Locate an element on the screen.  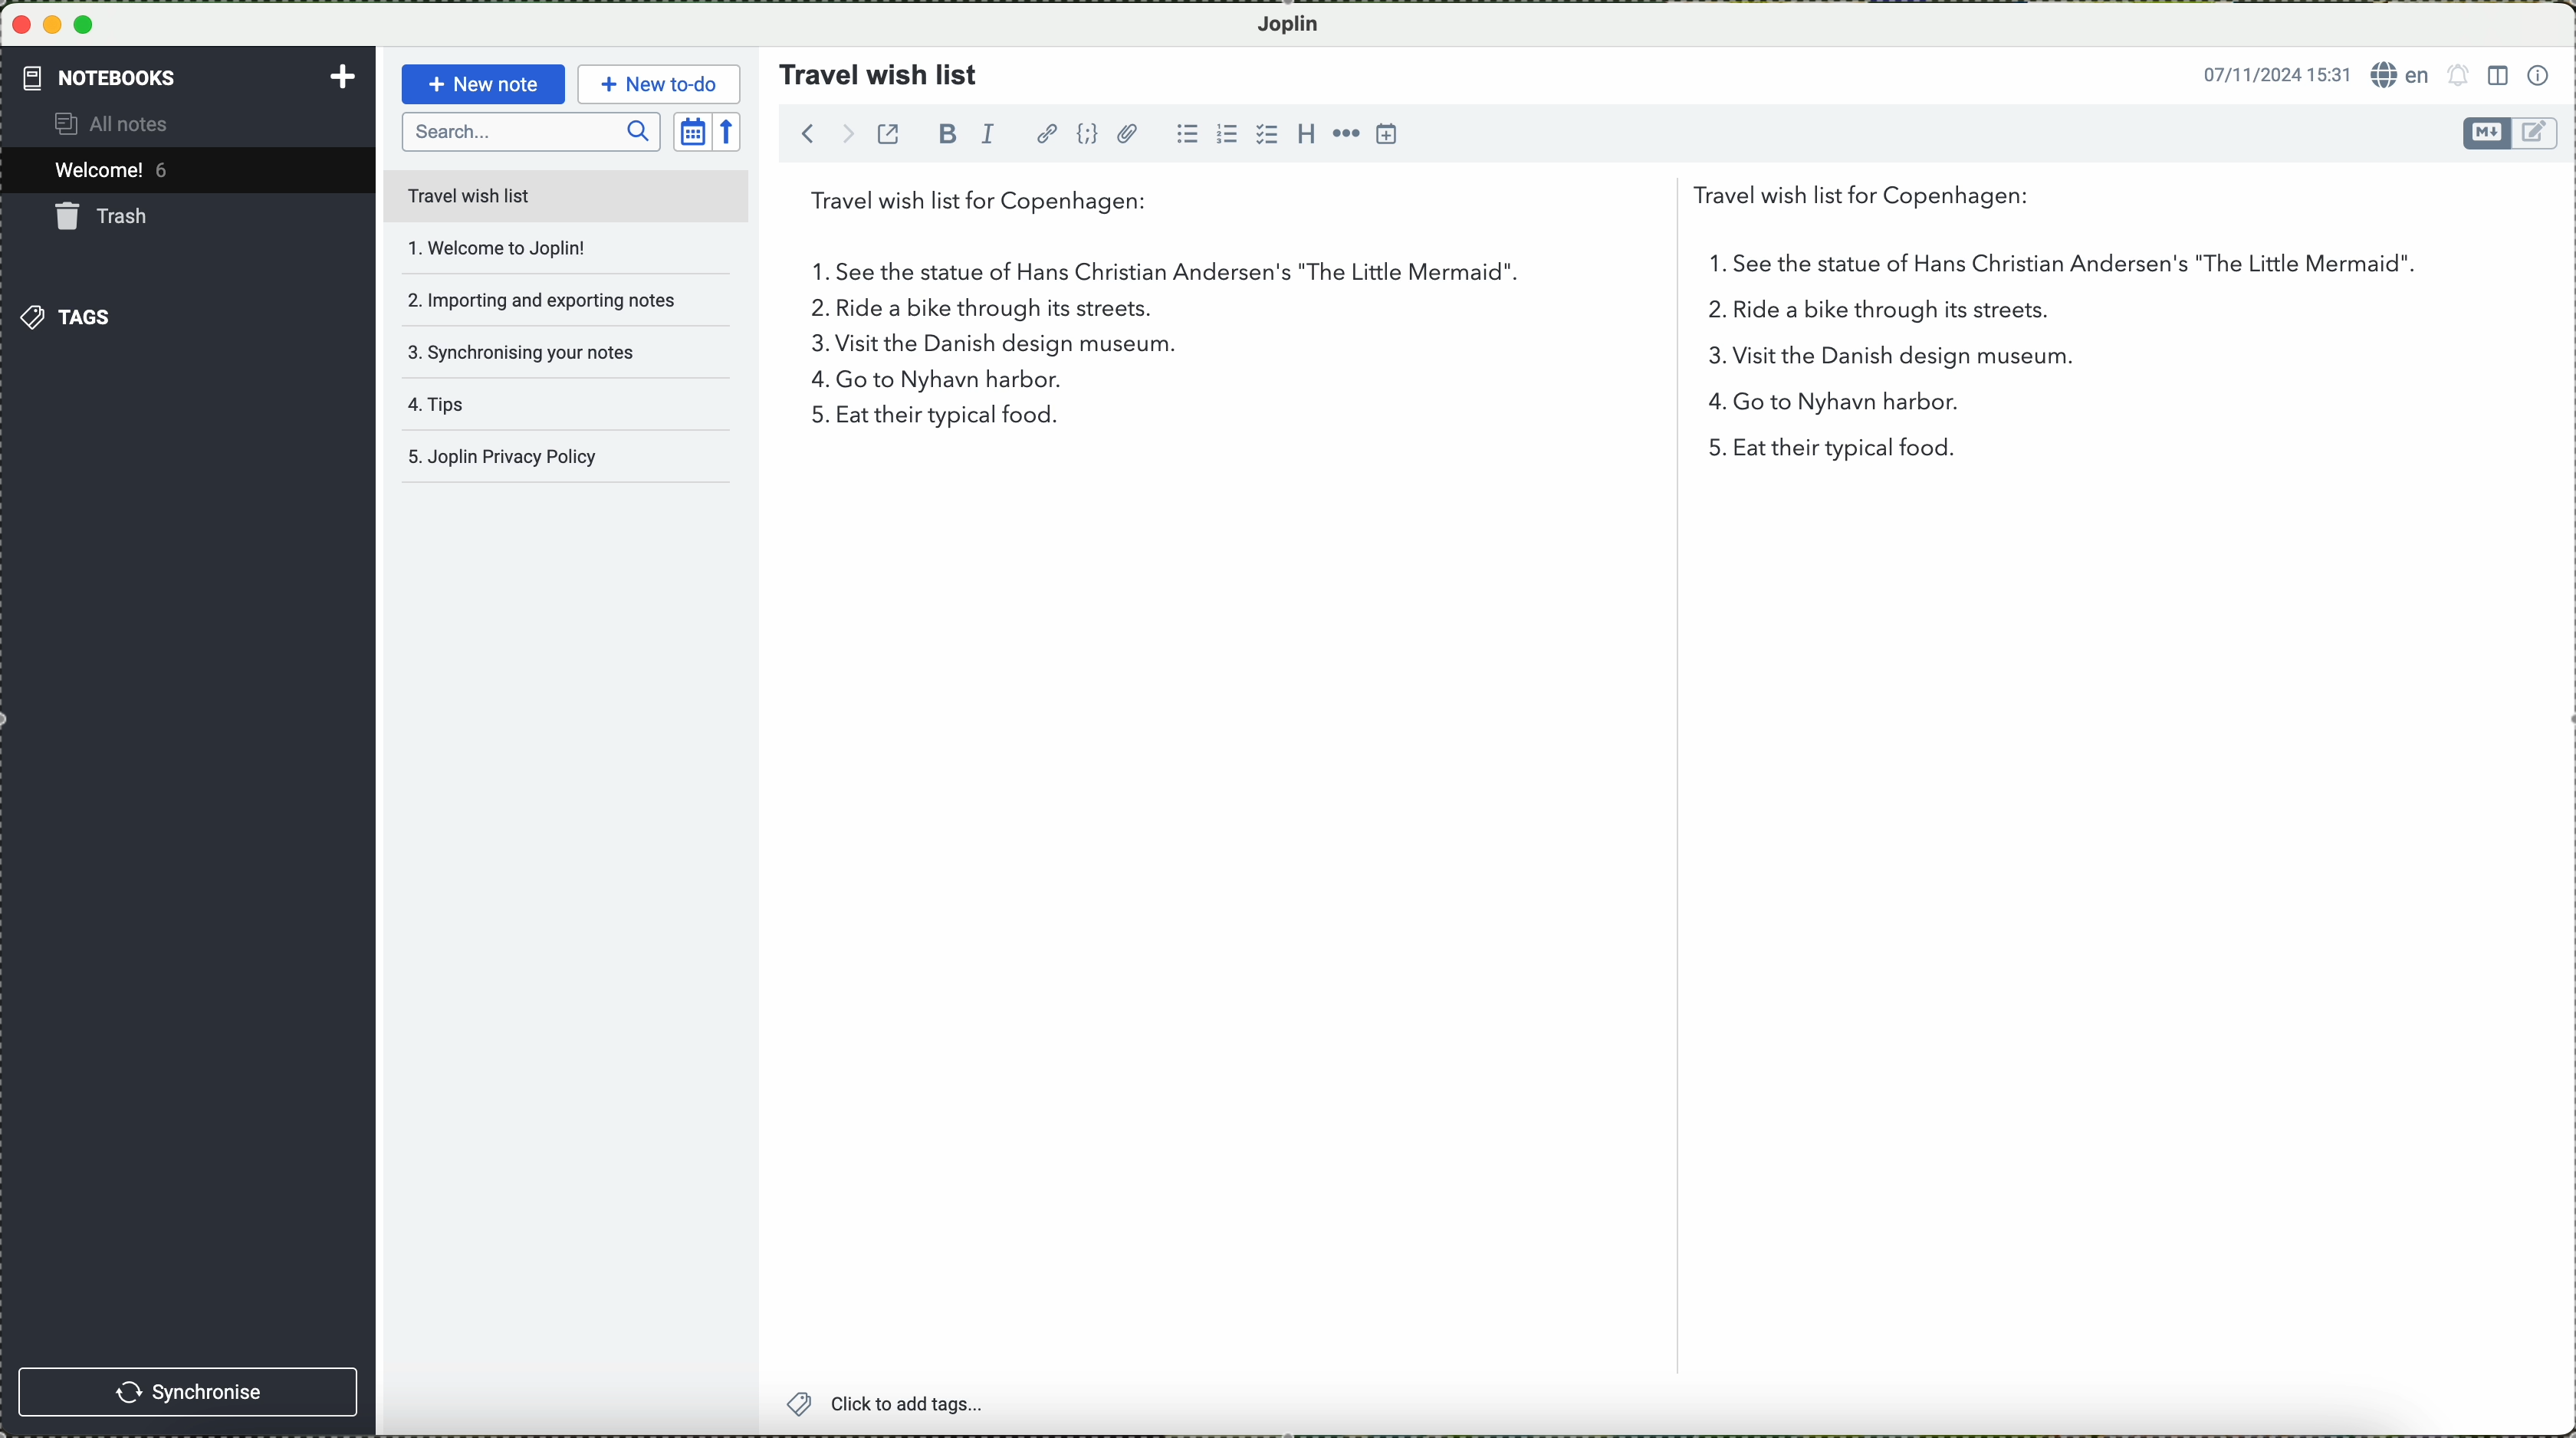
toggle sort order field is located at coordinates (691, 130).